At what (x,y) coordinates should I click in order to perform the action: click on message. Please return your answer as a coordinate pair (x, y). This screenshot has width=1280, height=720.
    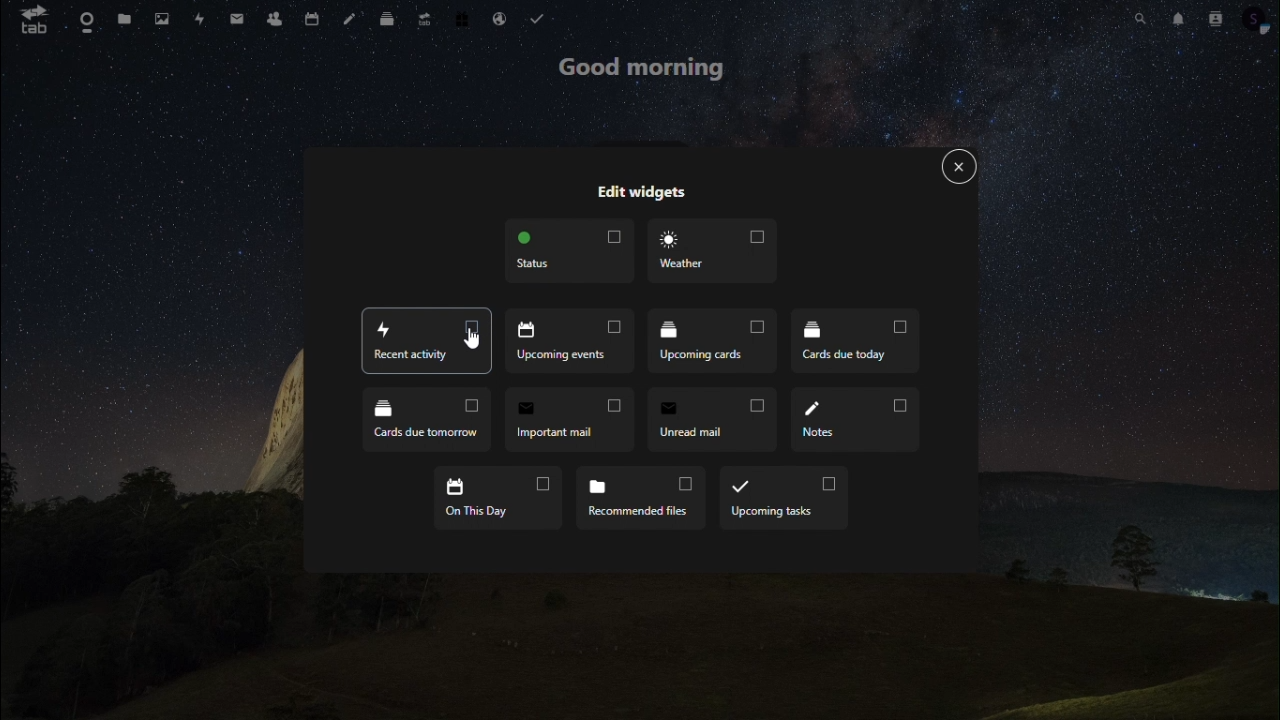
    Looking at the image, I should click on (237, 22).